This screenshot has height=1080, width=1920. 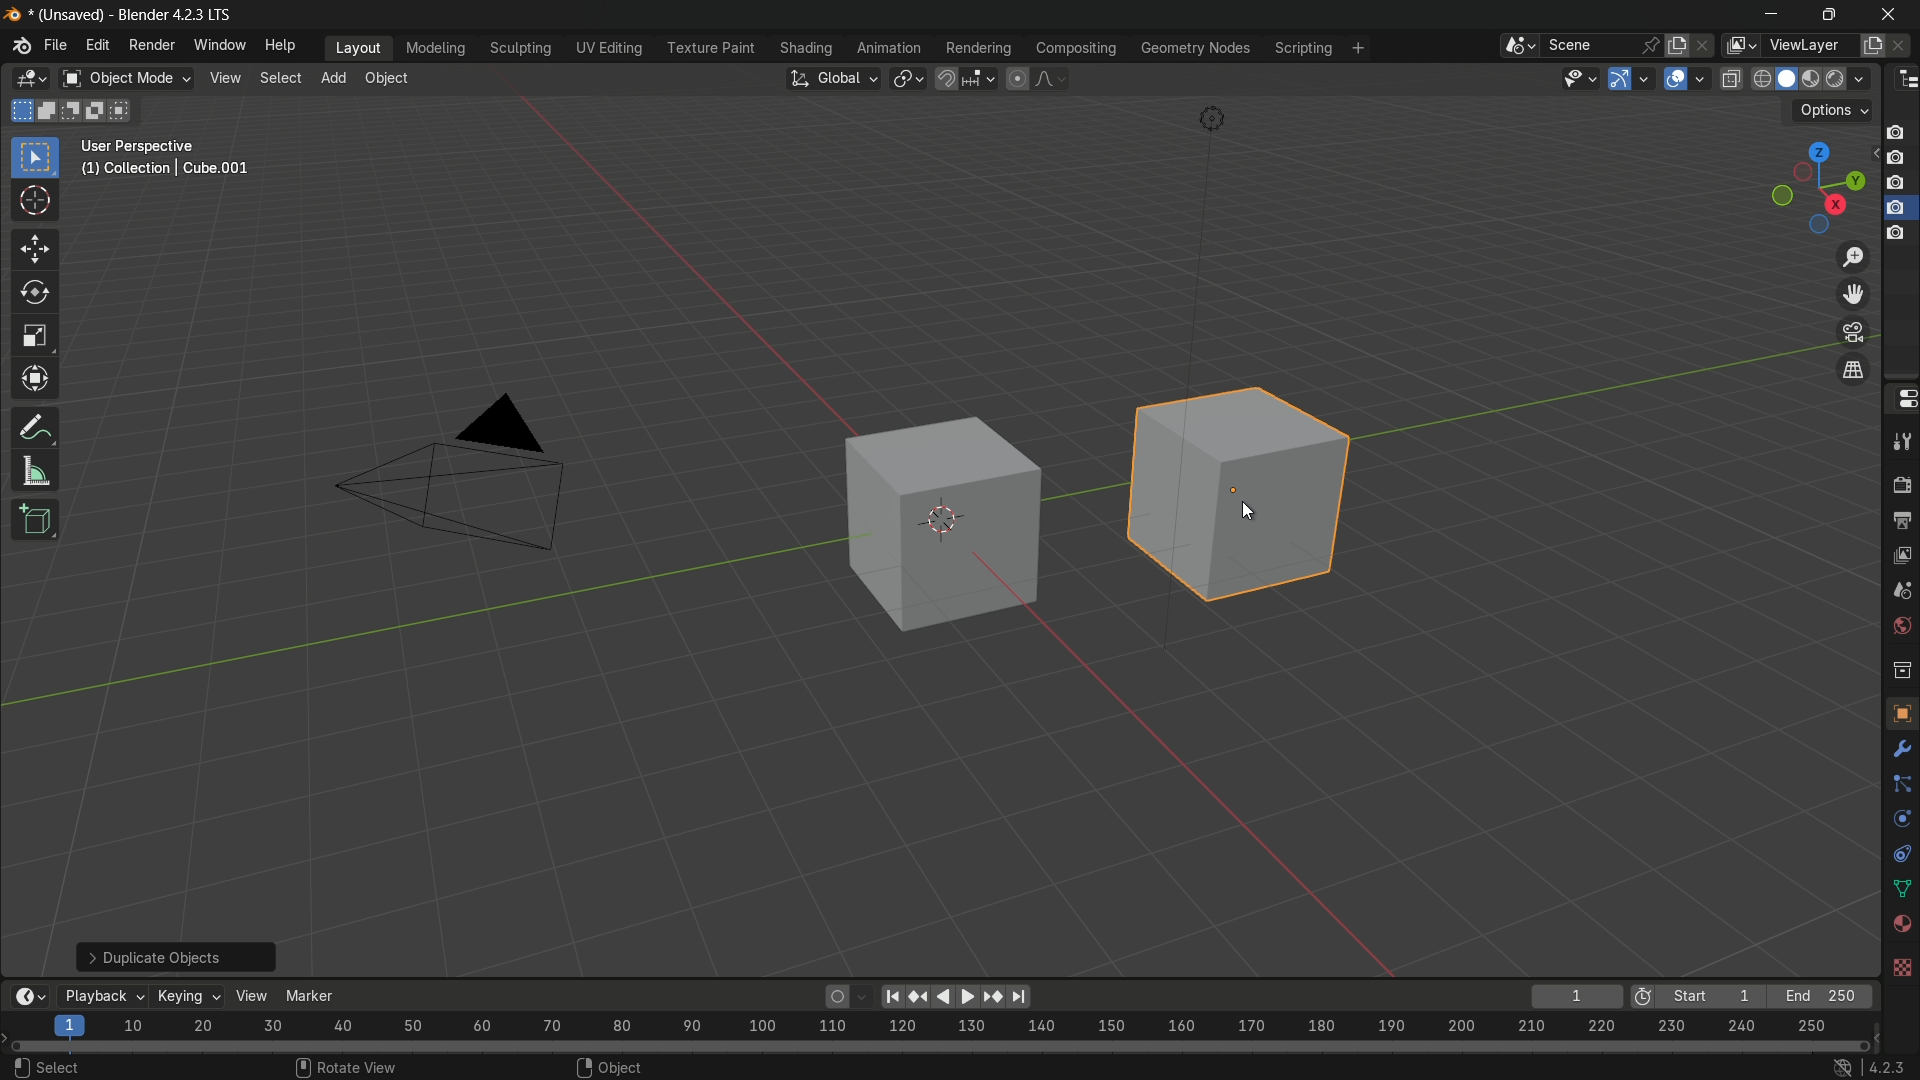 I want to click on 3D viewport, so click(x=31, y=80).